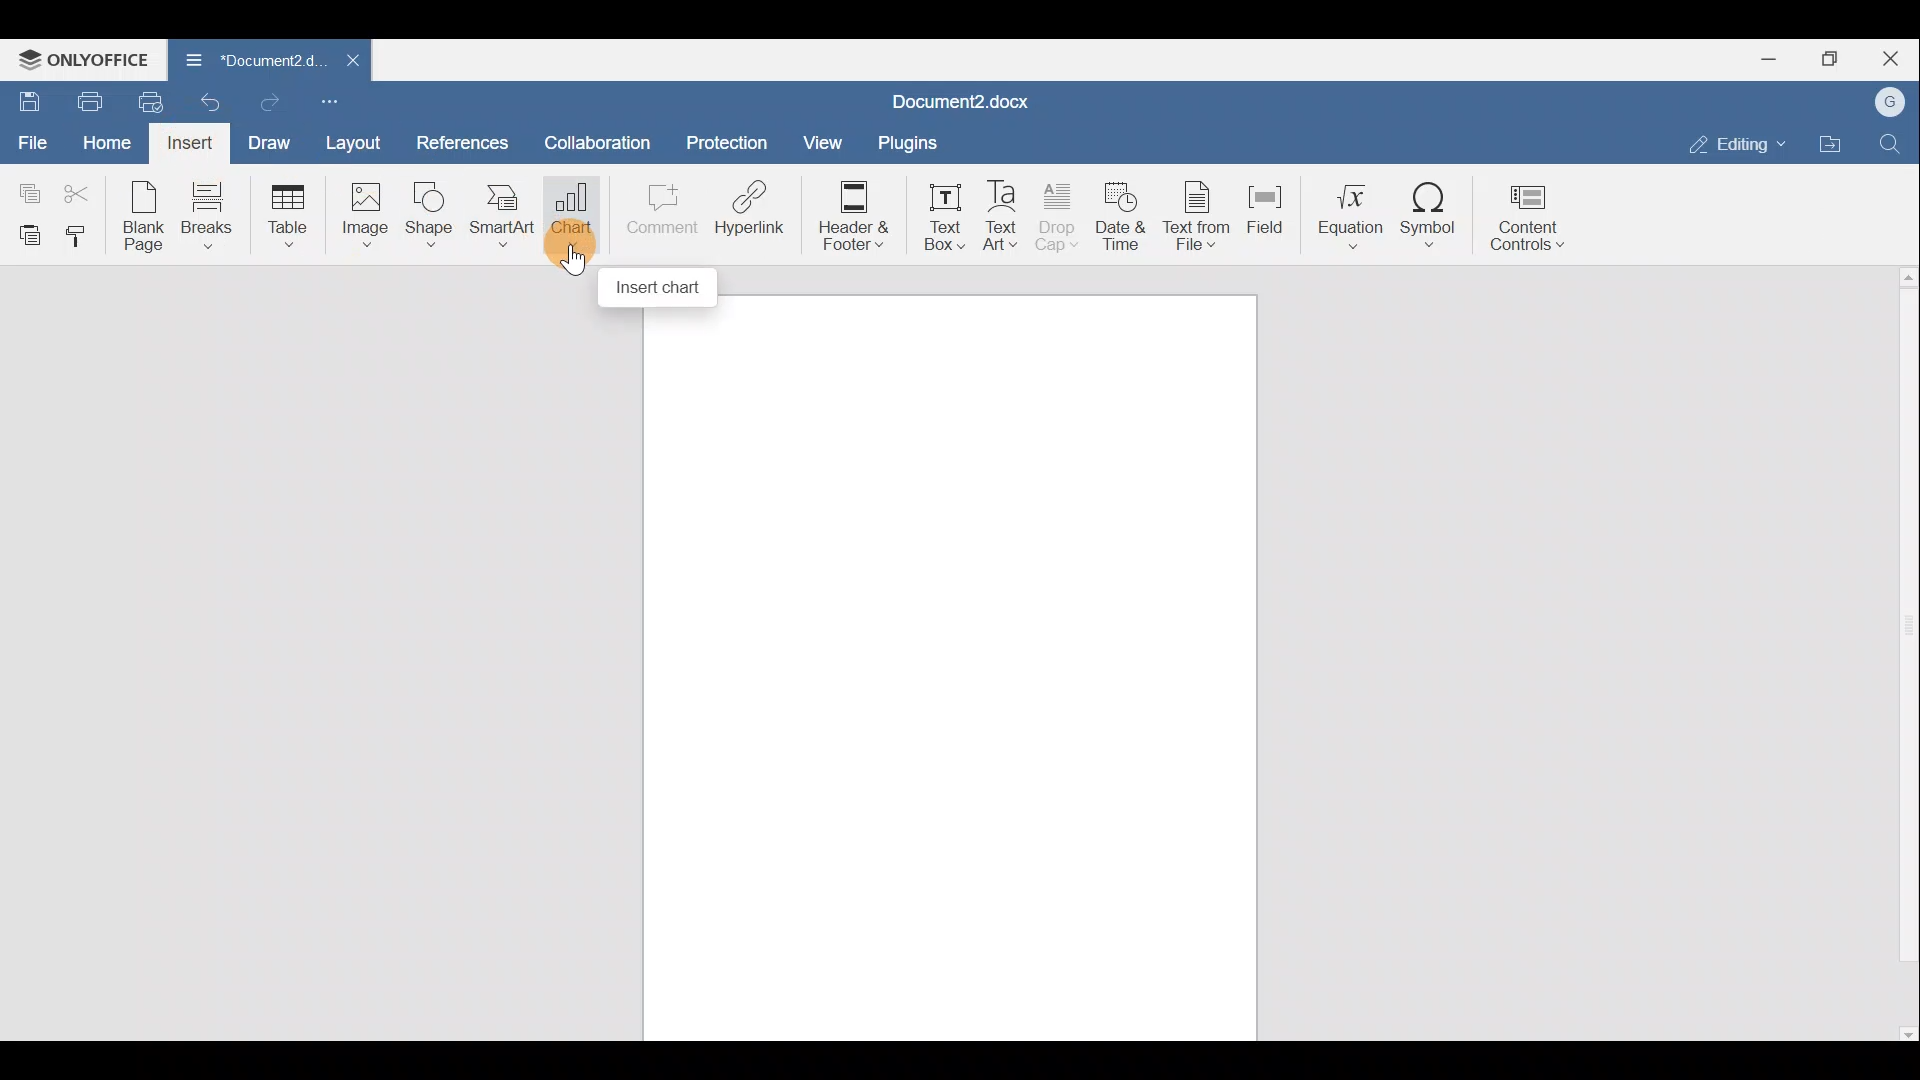  Describe the element at coordinates (277, 104) in the screenshot. I see `Redo` at that location.